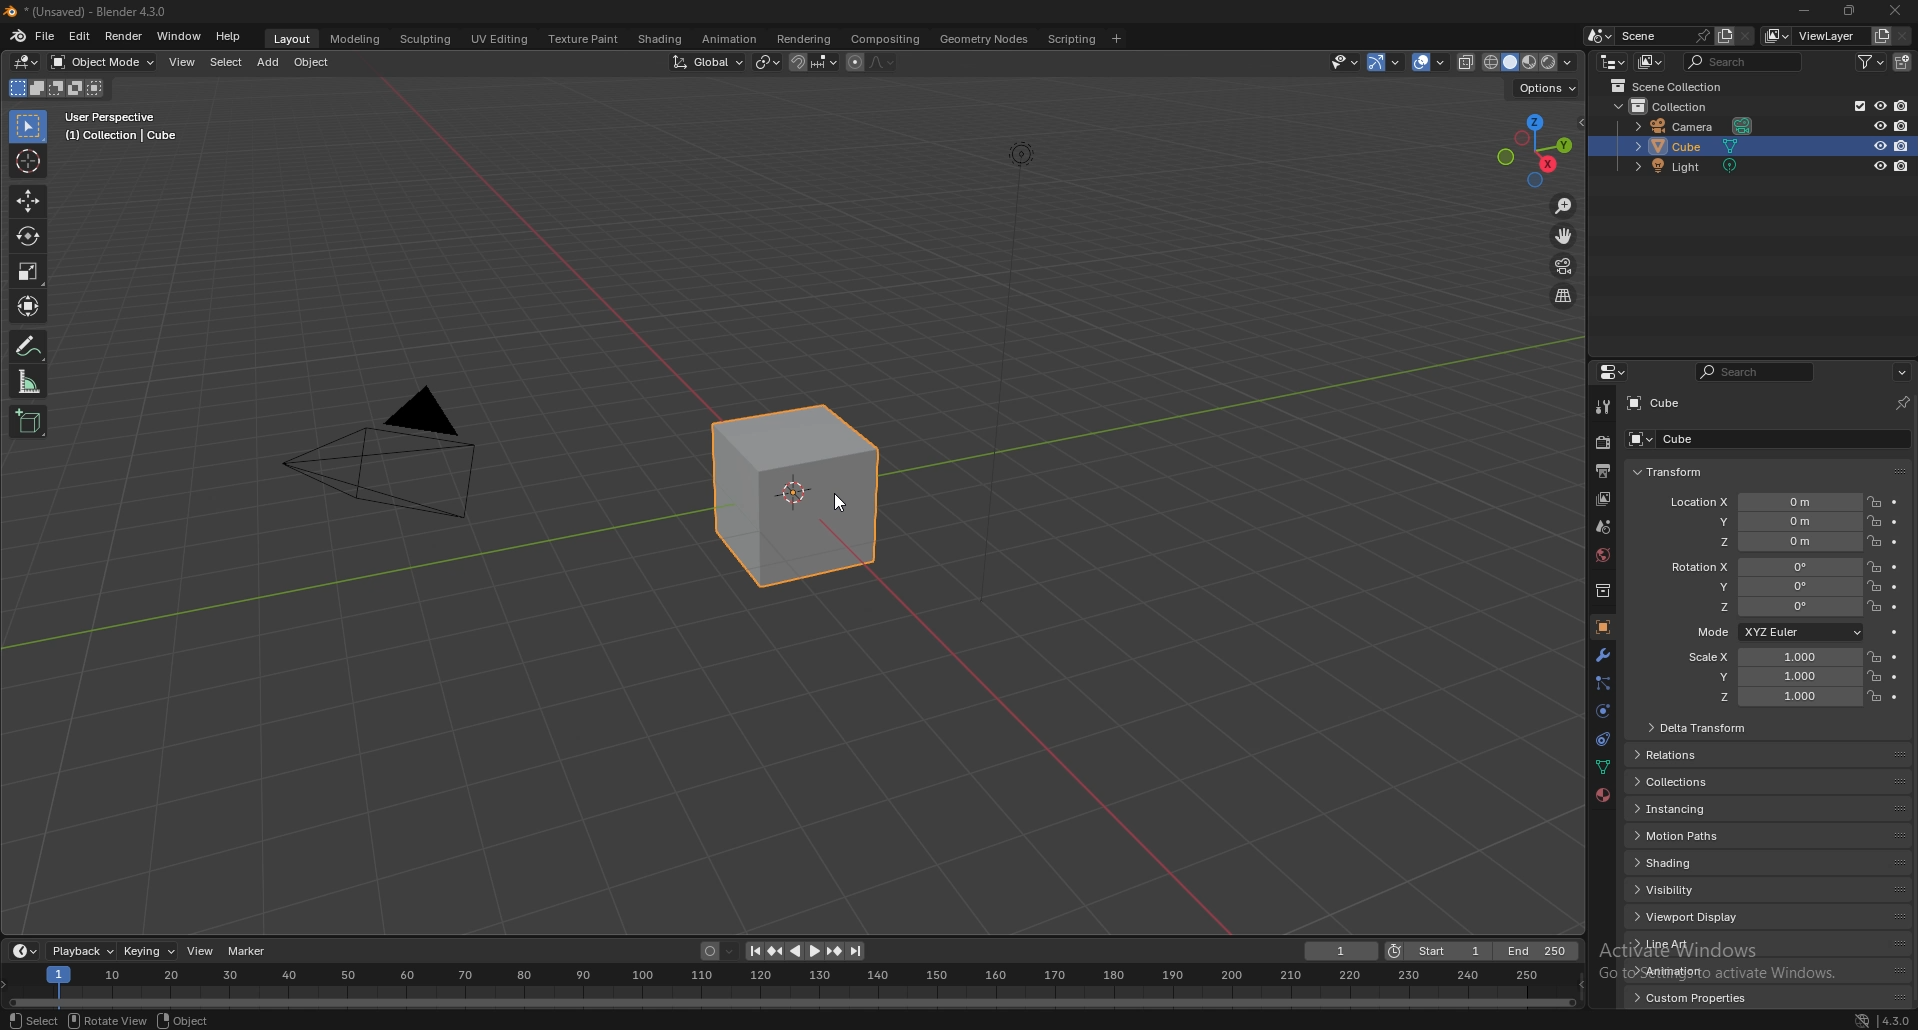 Image resolution: width=1918 pixels, height=1030 pixels. Describe the element at coordinates (1895, 587) in the screenshot. I see `animate property` at that location.